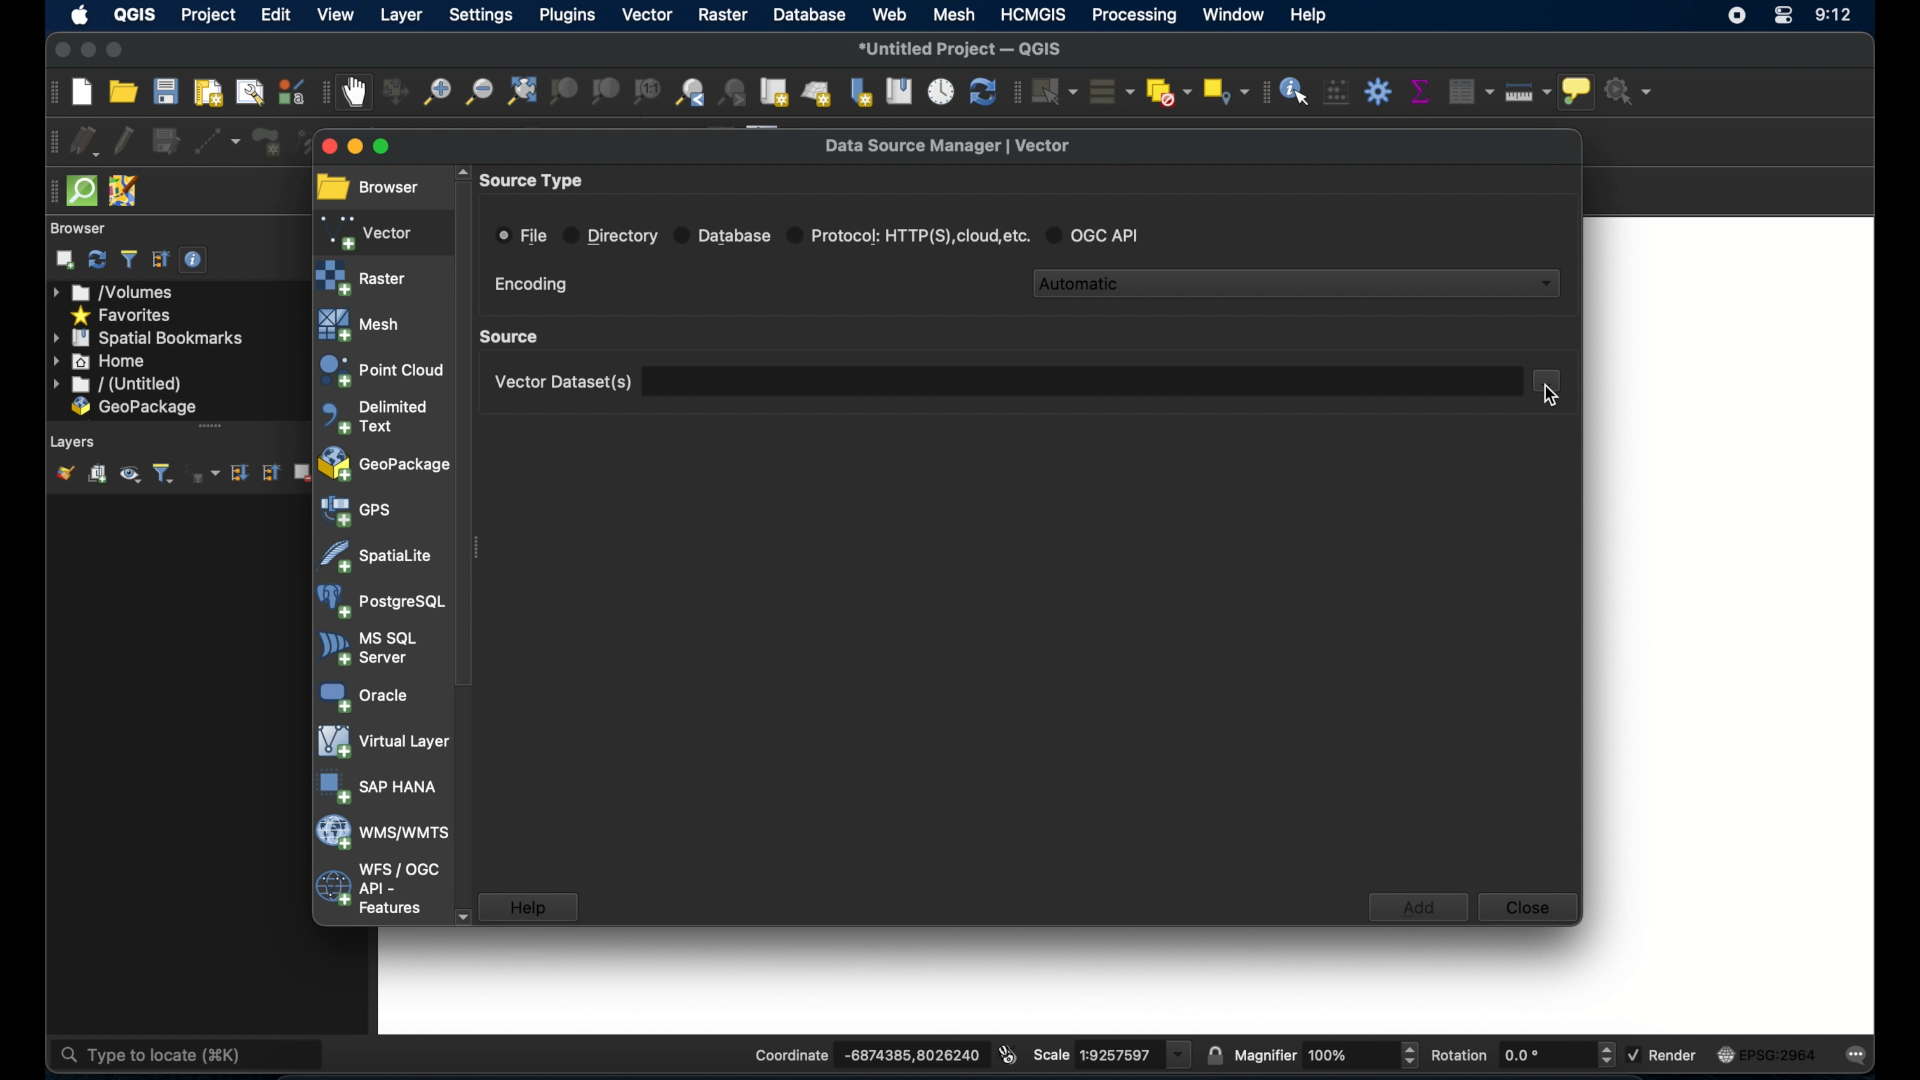  Describe the element at coordinates (379, 788) in the screenshot. I see `sap hana` at that location.